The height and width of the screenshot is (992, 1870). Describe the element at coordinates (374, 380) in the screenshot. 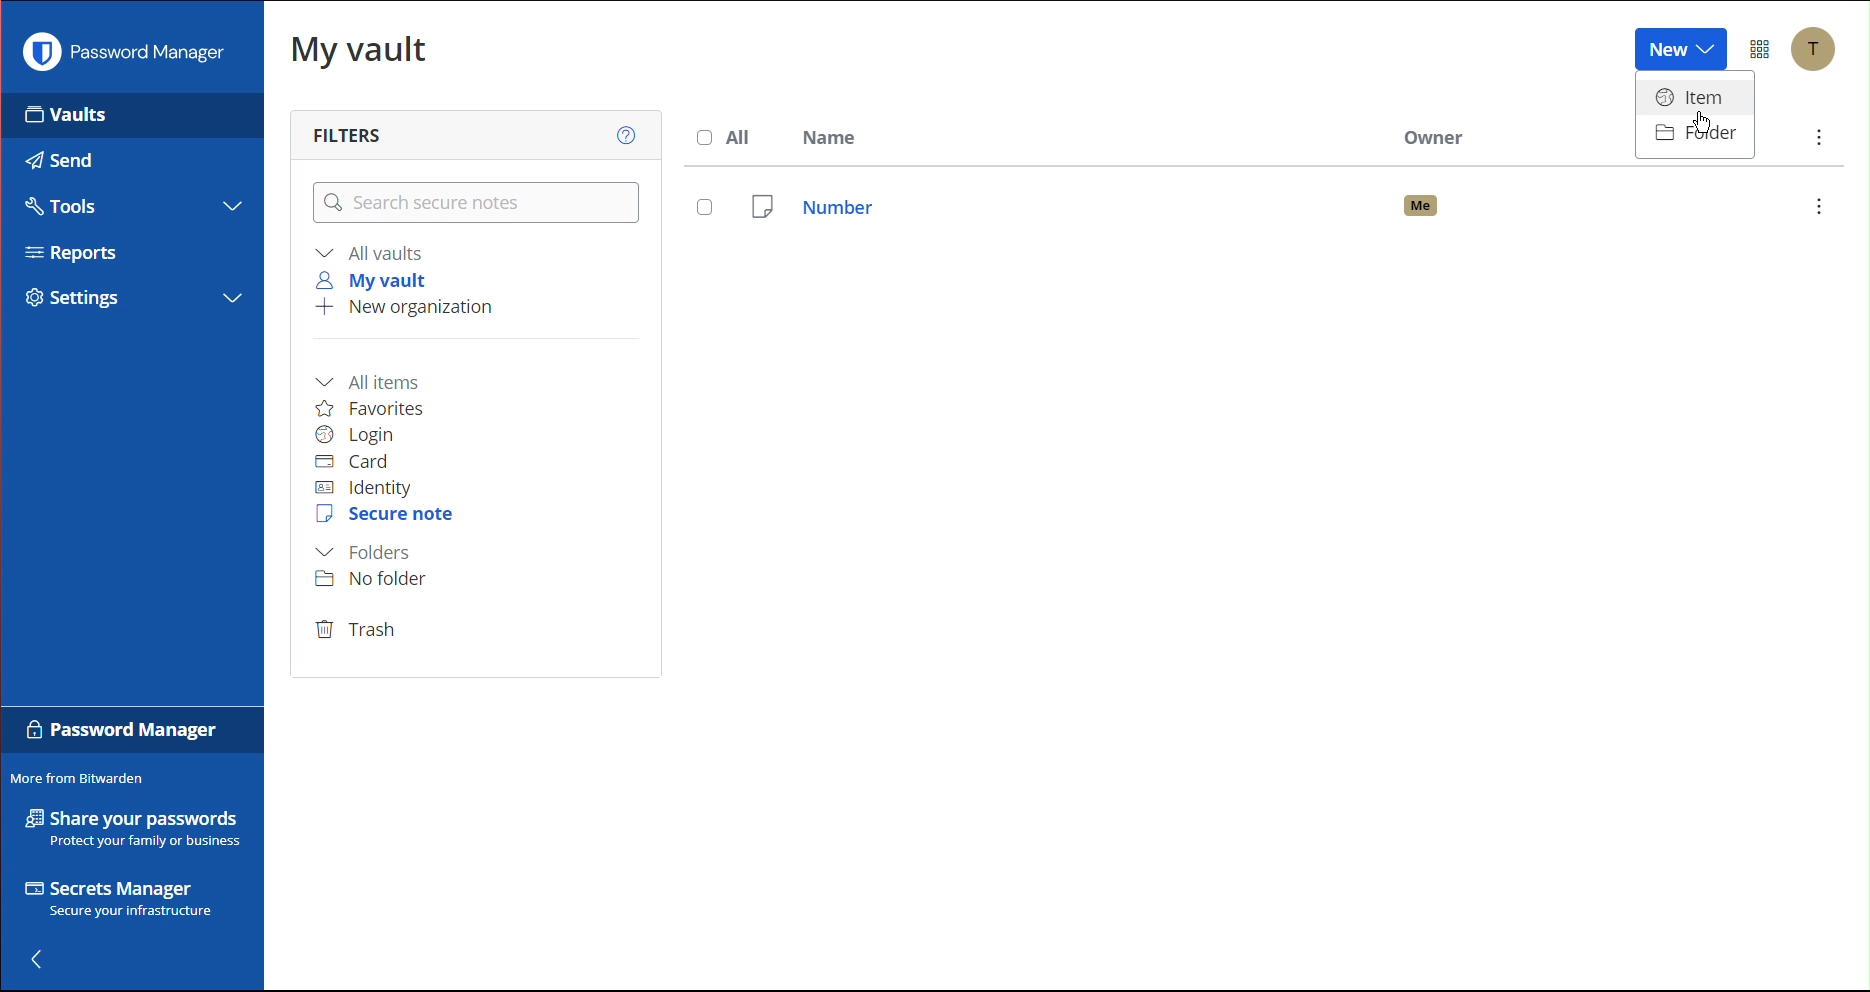

I see `All items` at that location.